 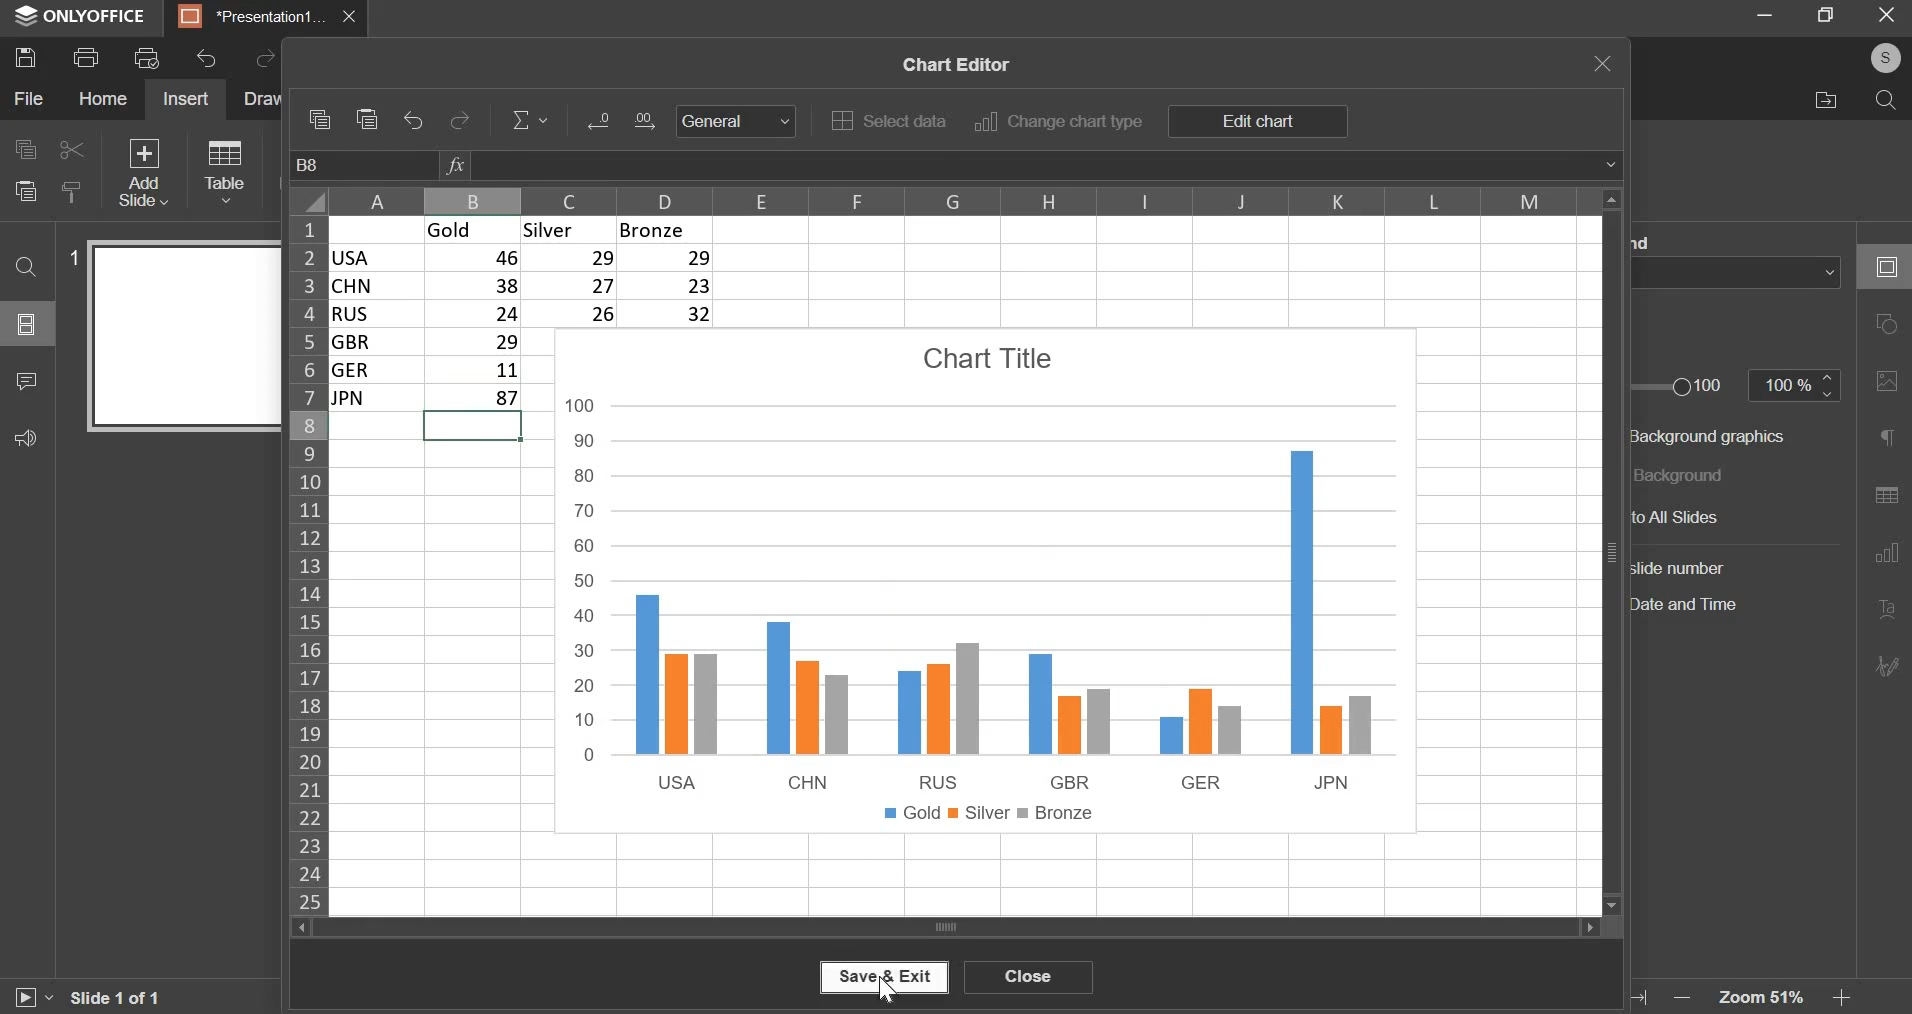 I want to click on add slide, so click(x=142, y=171).